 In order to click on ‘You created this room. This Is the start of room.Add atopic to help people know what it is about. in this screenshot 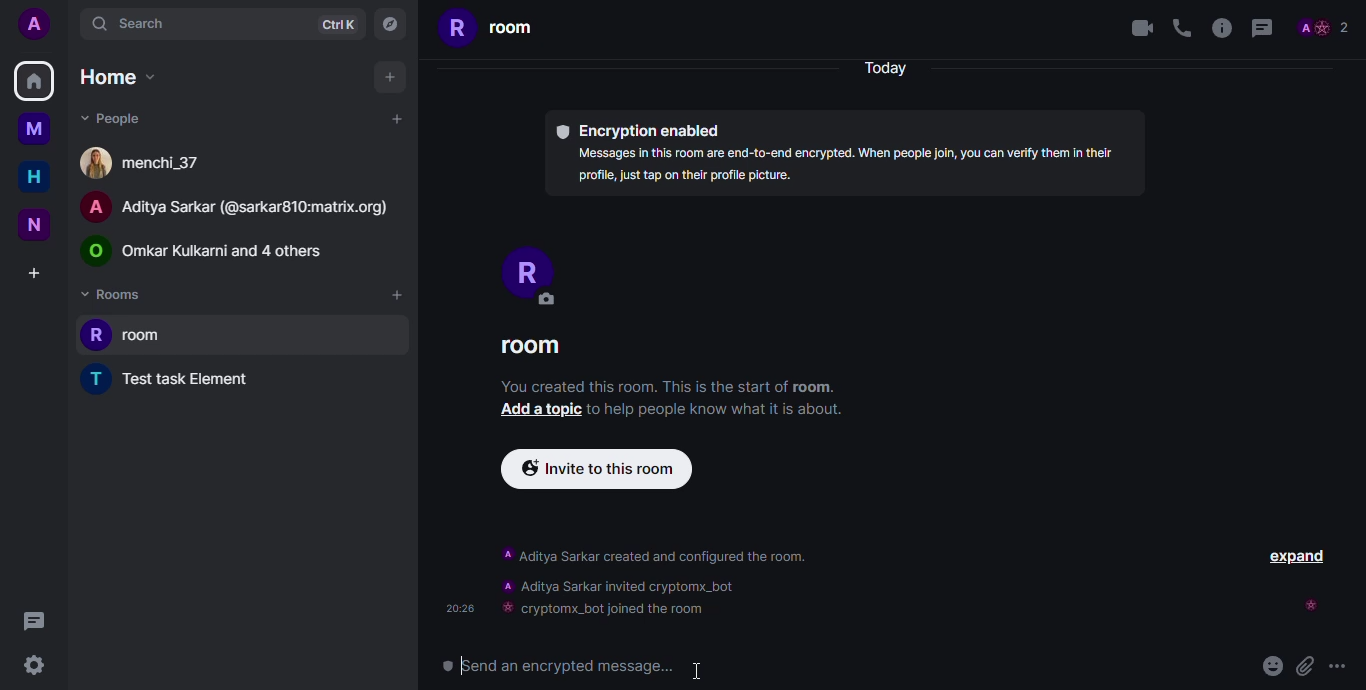, I will do `click(672, 405)`.